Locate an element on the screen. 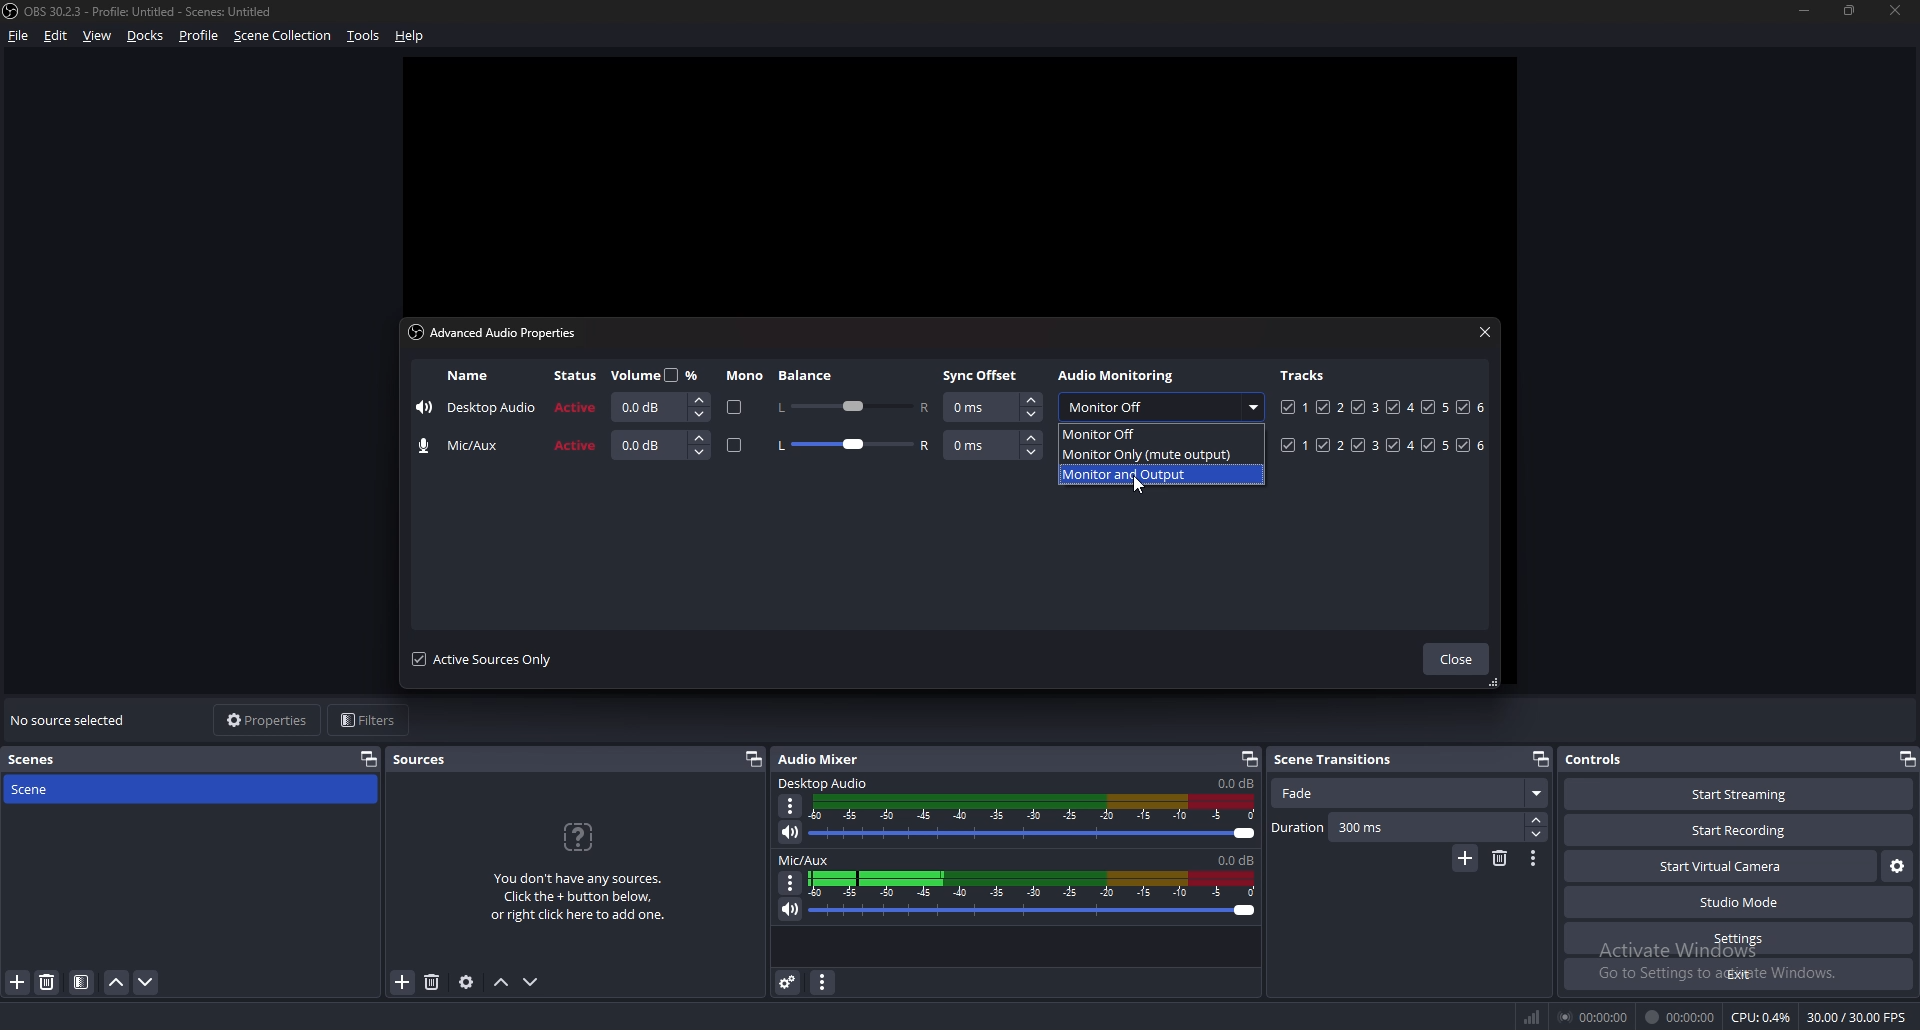 This screenshot has height=1030, width=1920. advanced audio properties is located at coordinates (499, 332).